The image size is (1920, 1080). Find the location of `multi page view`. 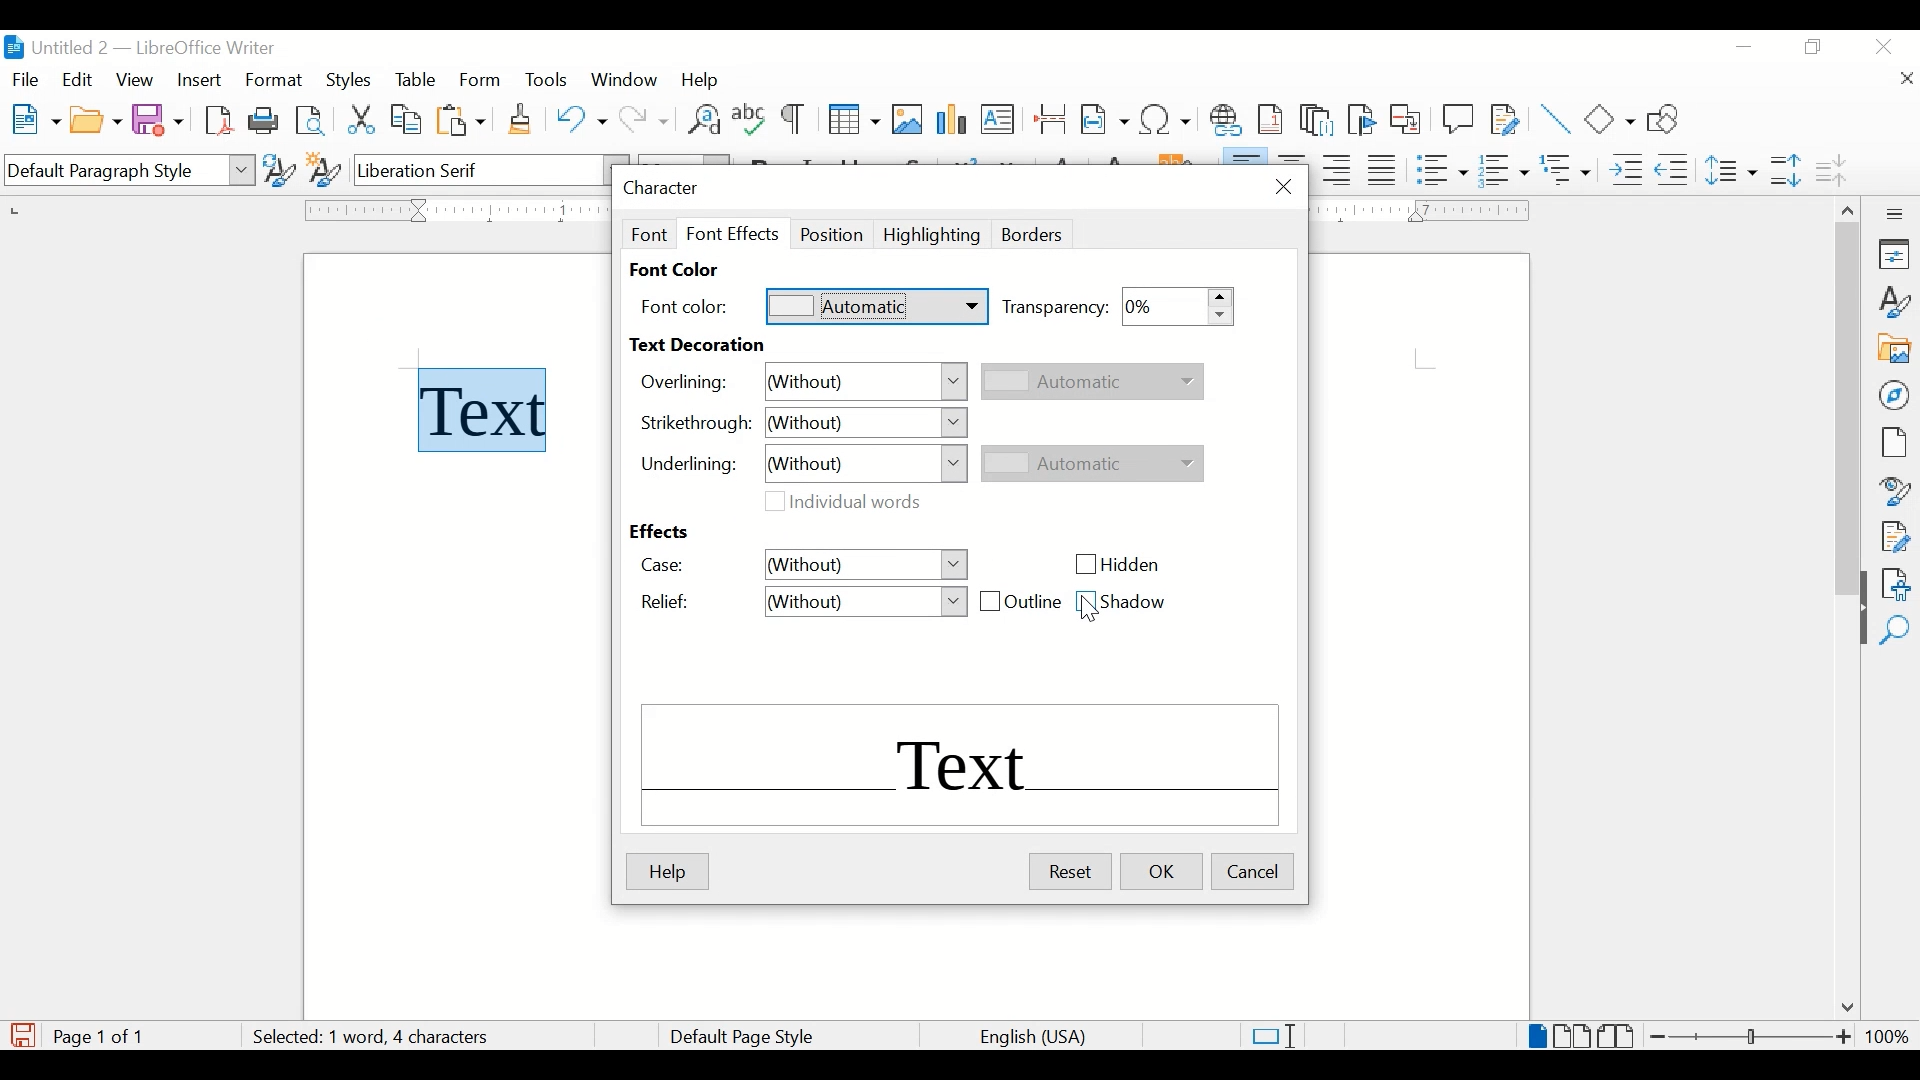

multi page view is located at coordinates (1574, 1036).